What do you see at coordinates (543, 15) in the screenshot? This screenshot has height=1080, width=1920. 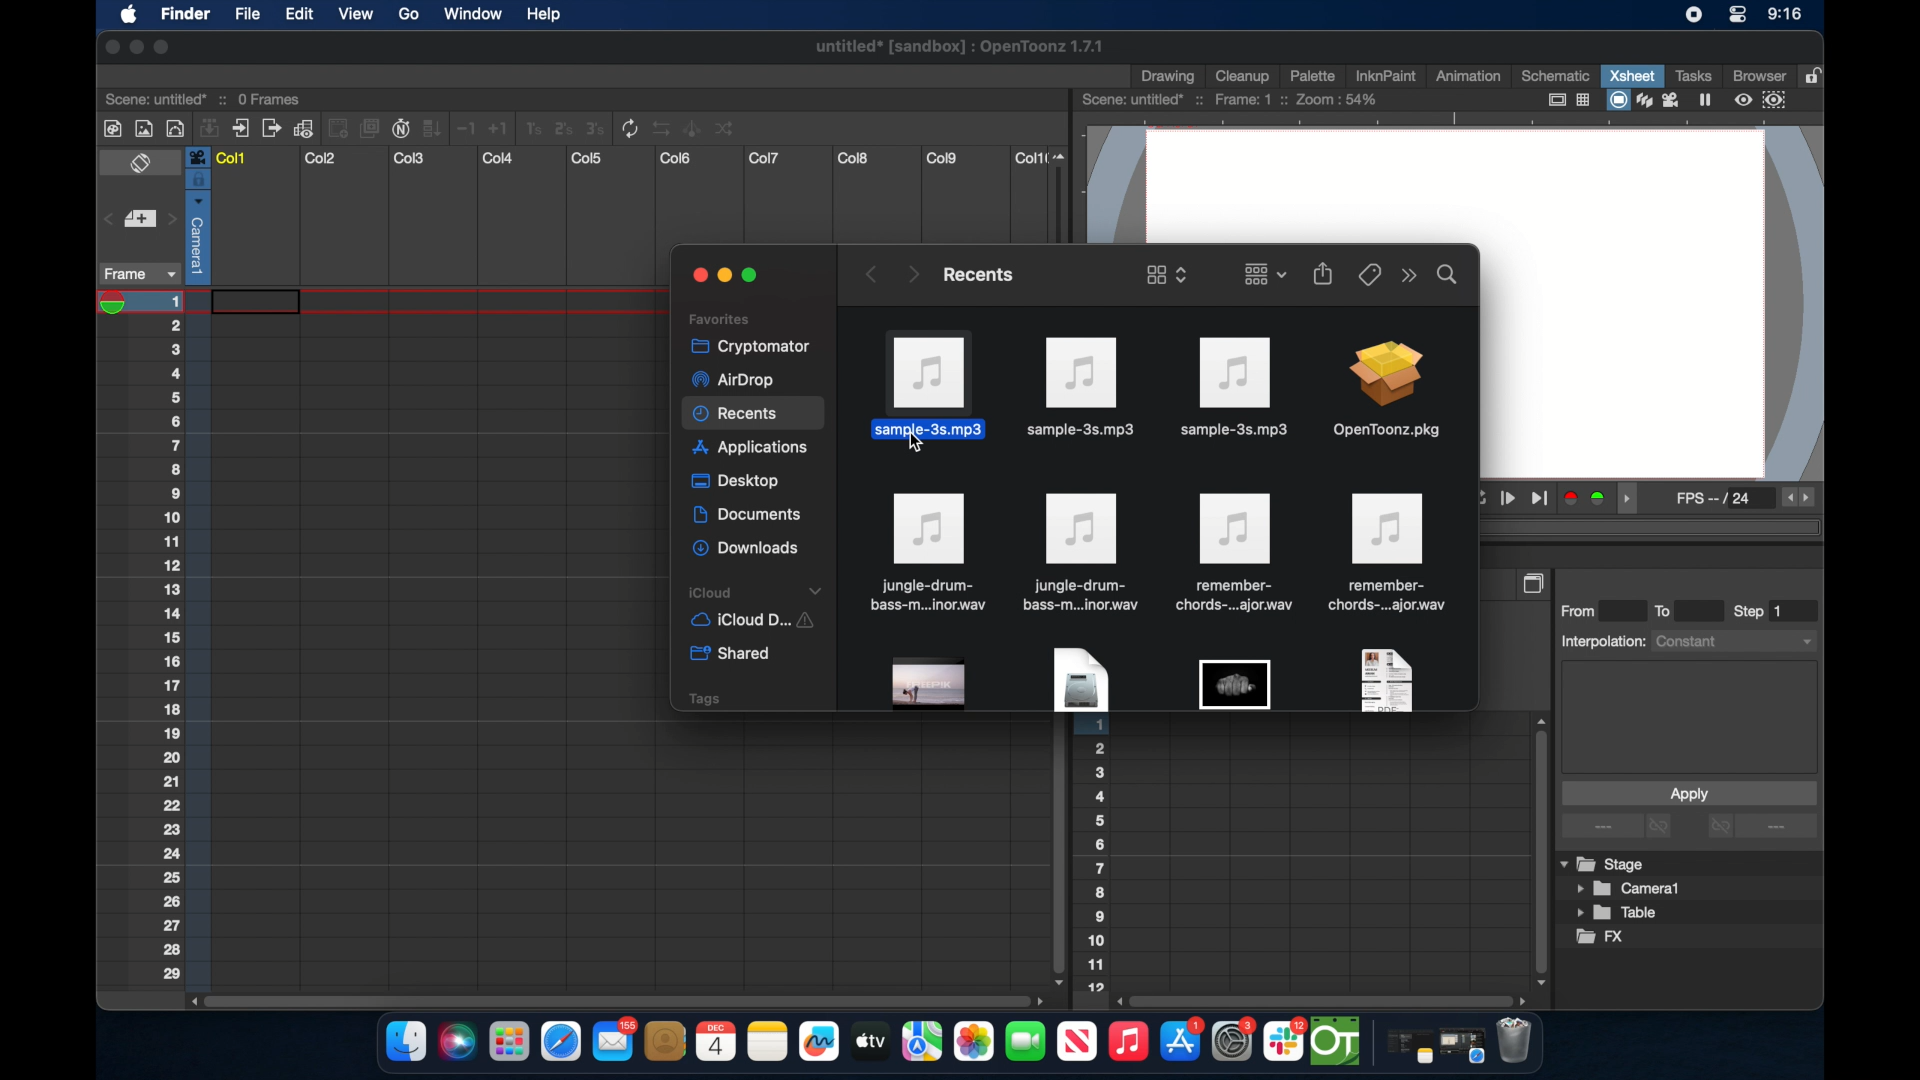 I see `help` at bounding box center [543, 15].